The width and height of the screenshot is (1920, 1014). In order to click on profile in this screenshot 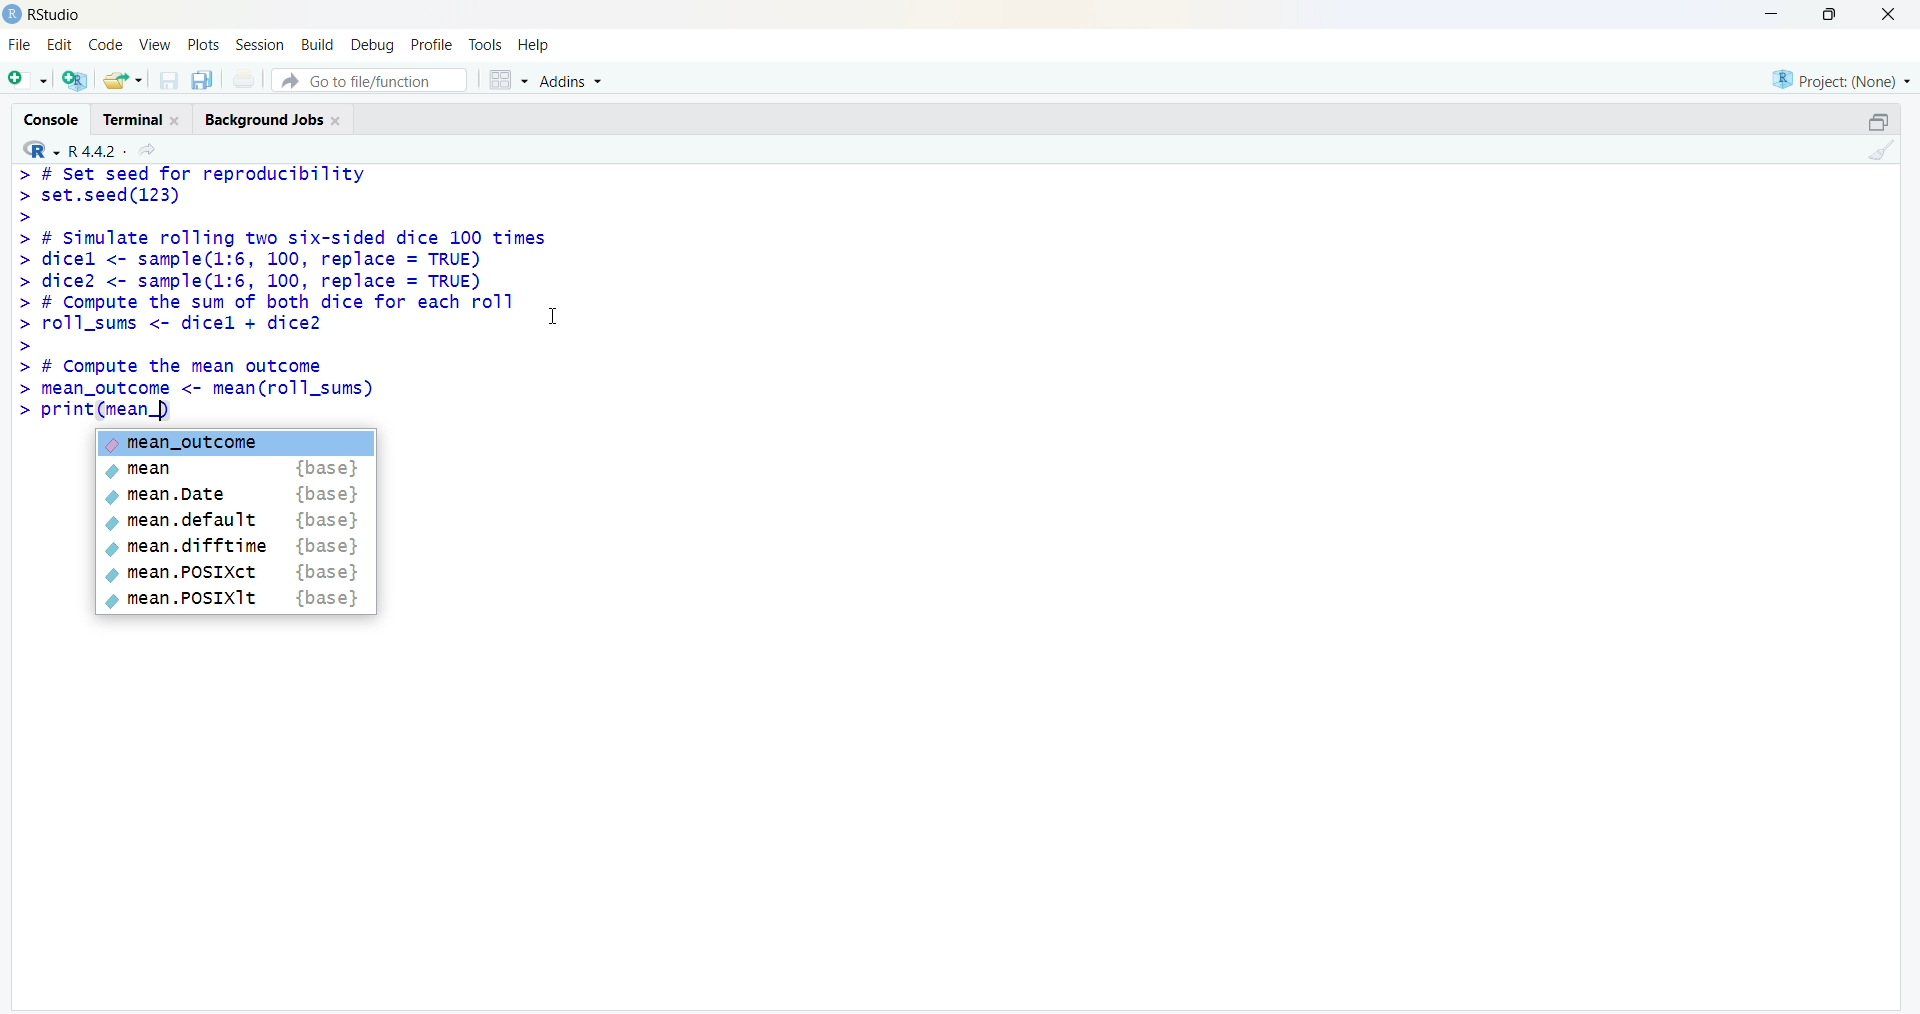, I will do `click(434, 46)`.